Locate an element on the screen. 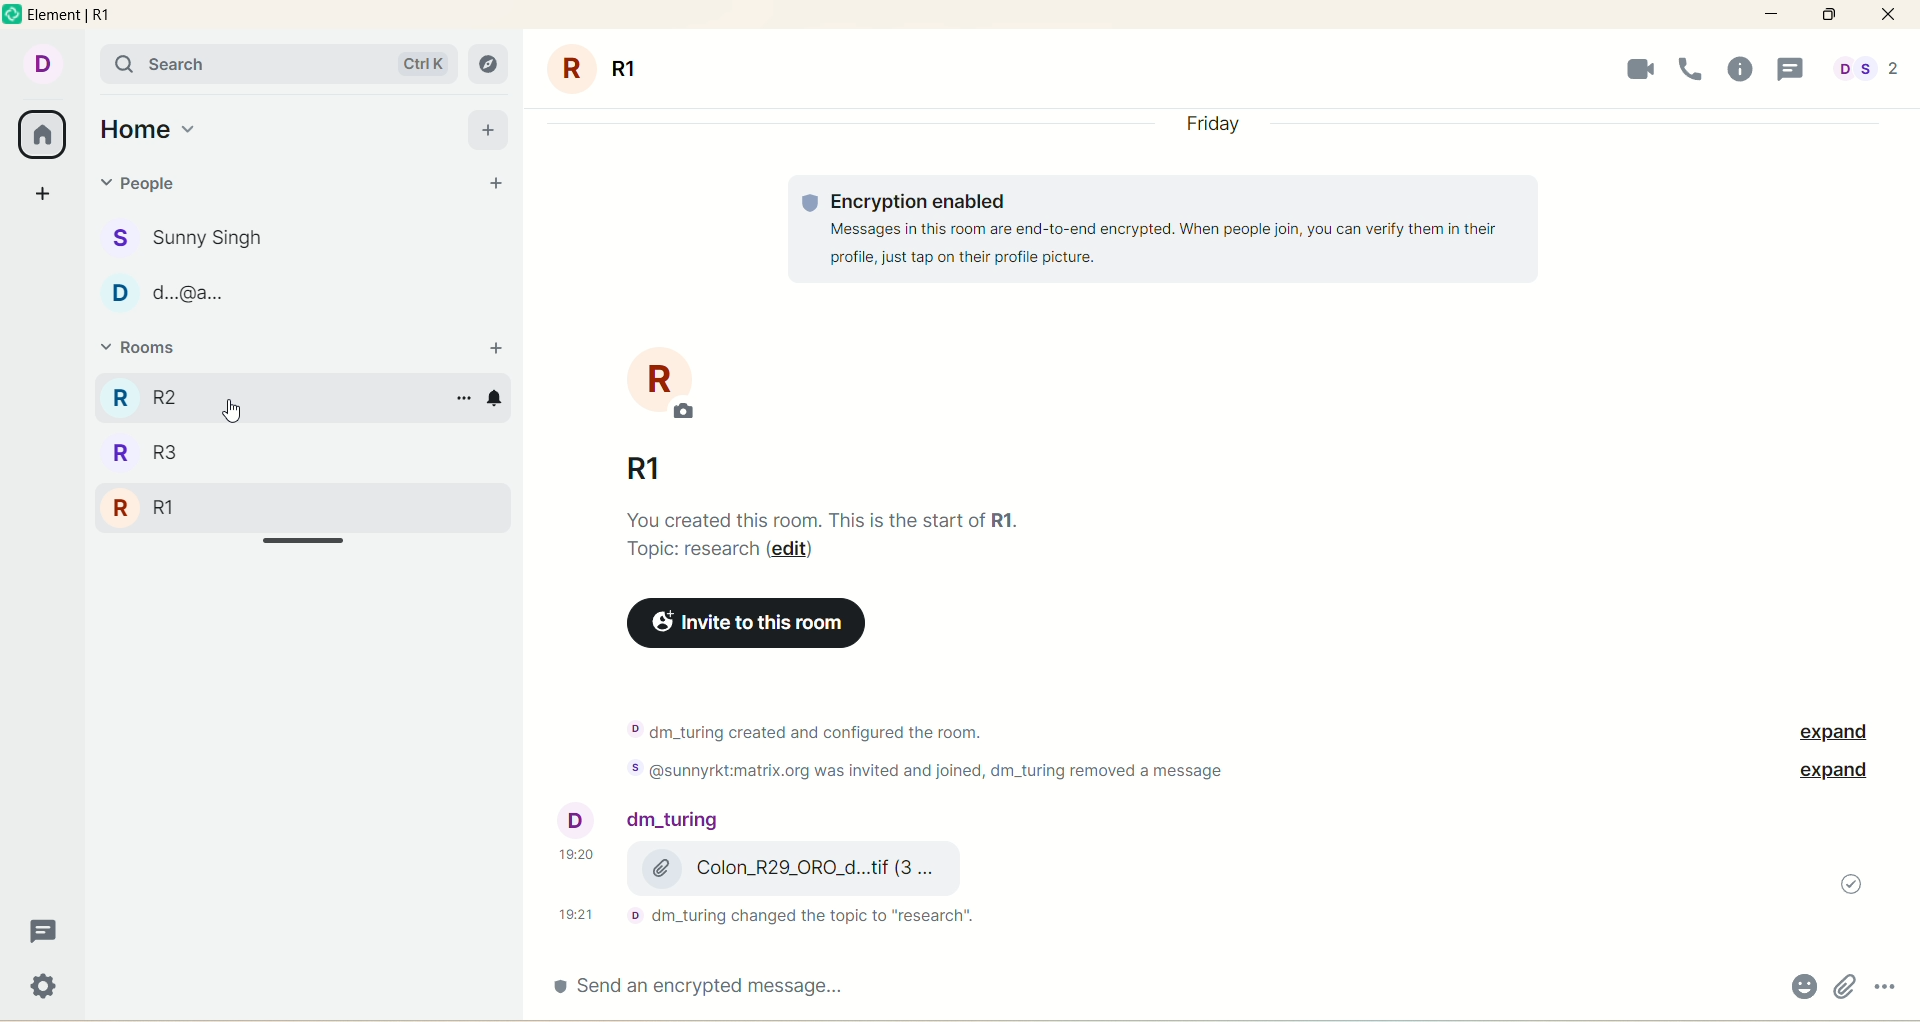 The width and height of the screenshot is (1920, 1022). message sent is located at coordinates (1852, 884).